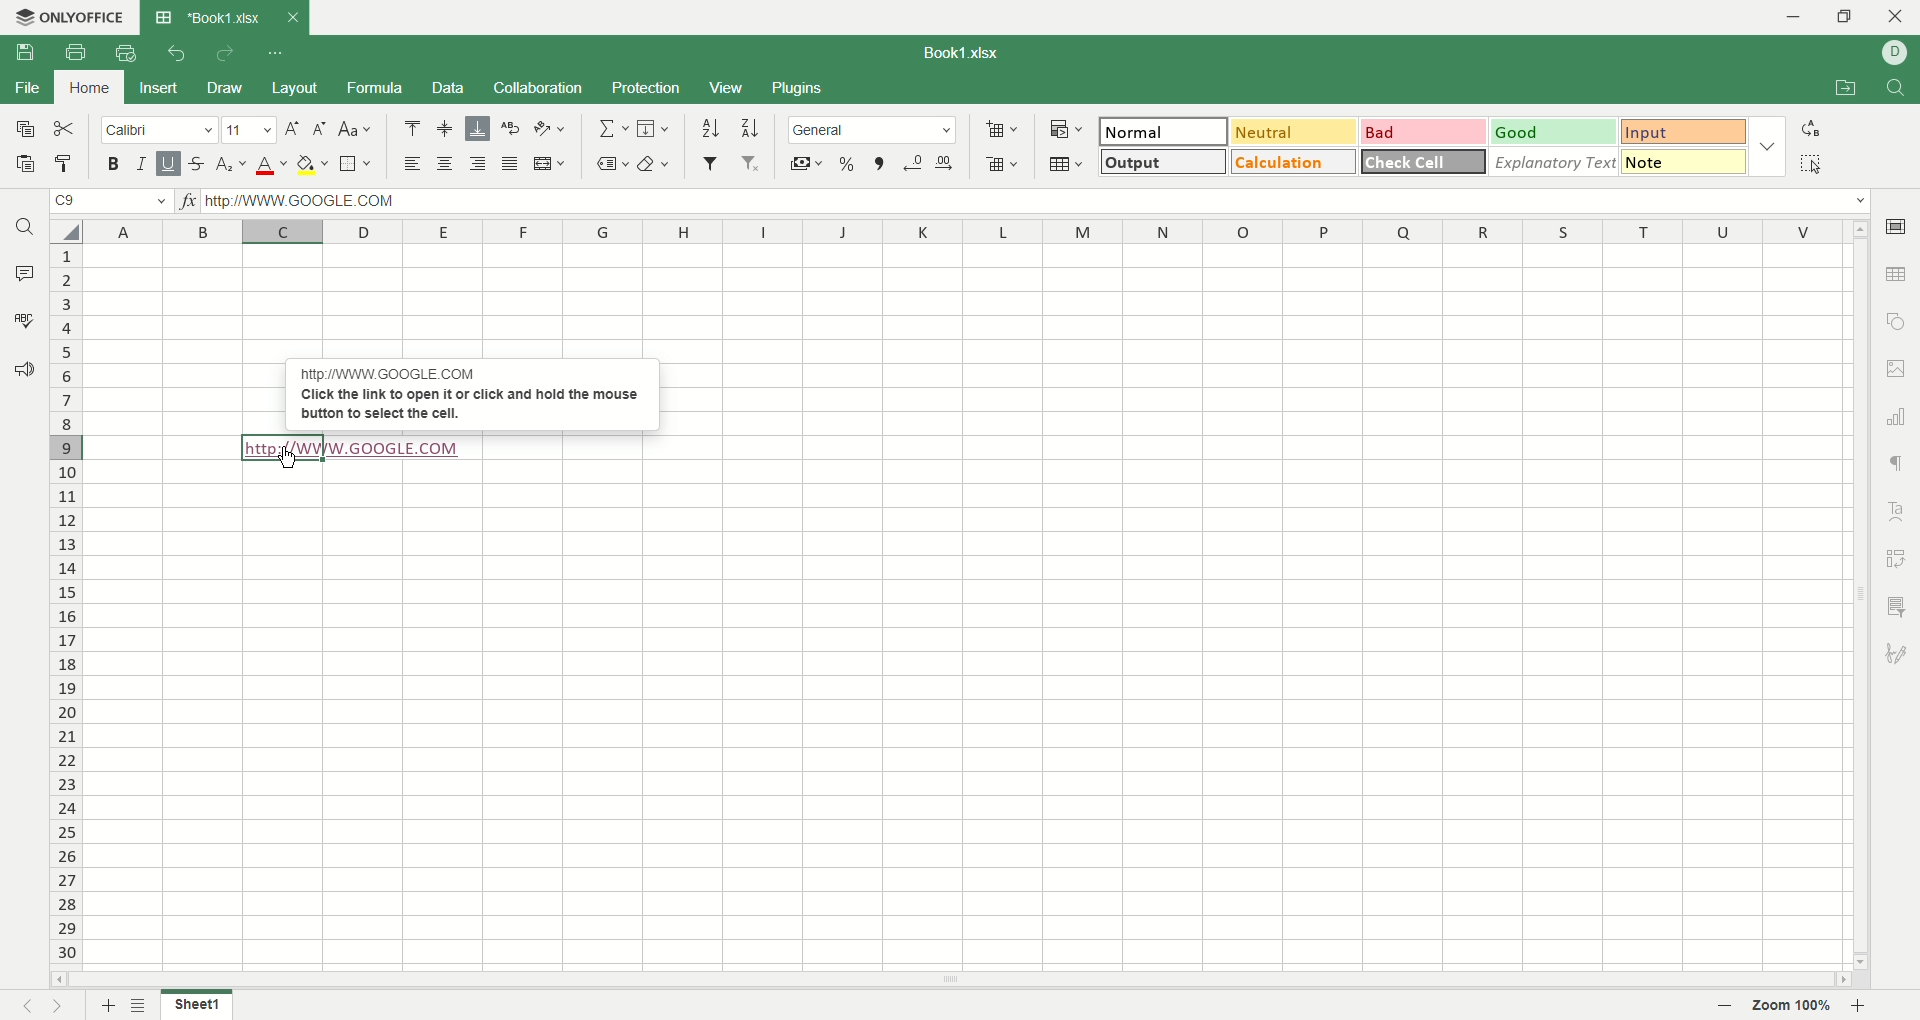 The image size is (1920, 1020). Describe the element at coordinates (1897, 415) in the screenshot. I see `chart settings` at that location.